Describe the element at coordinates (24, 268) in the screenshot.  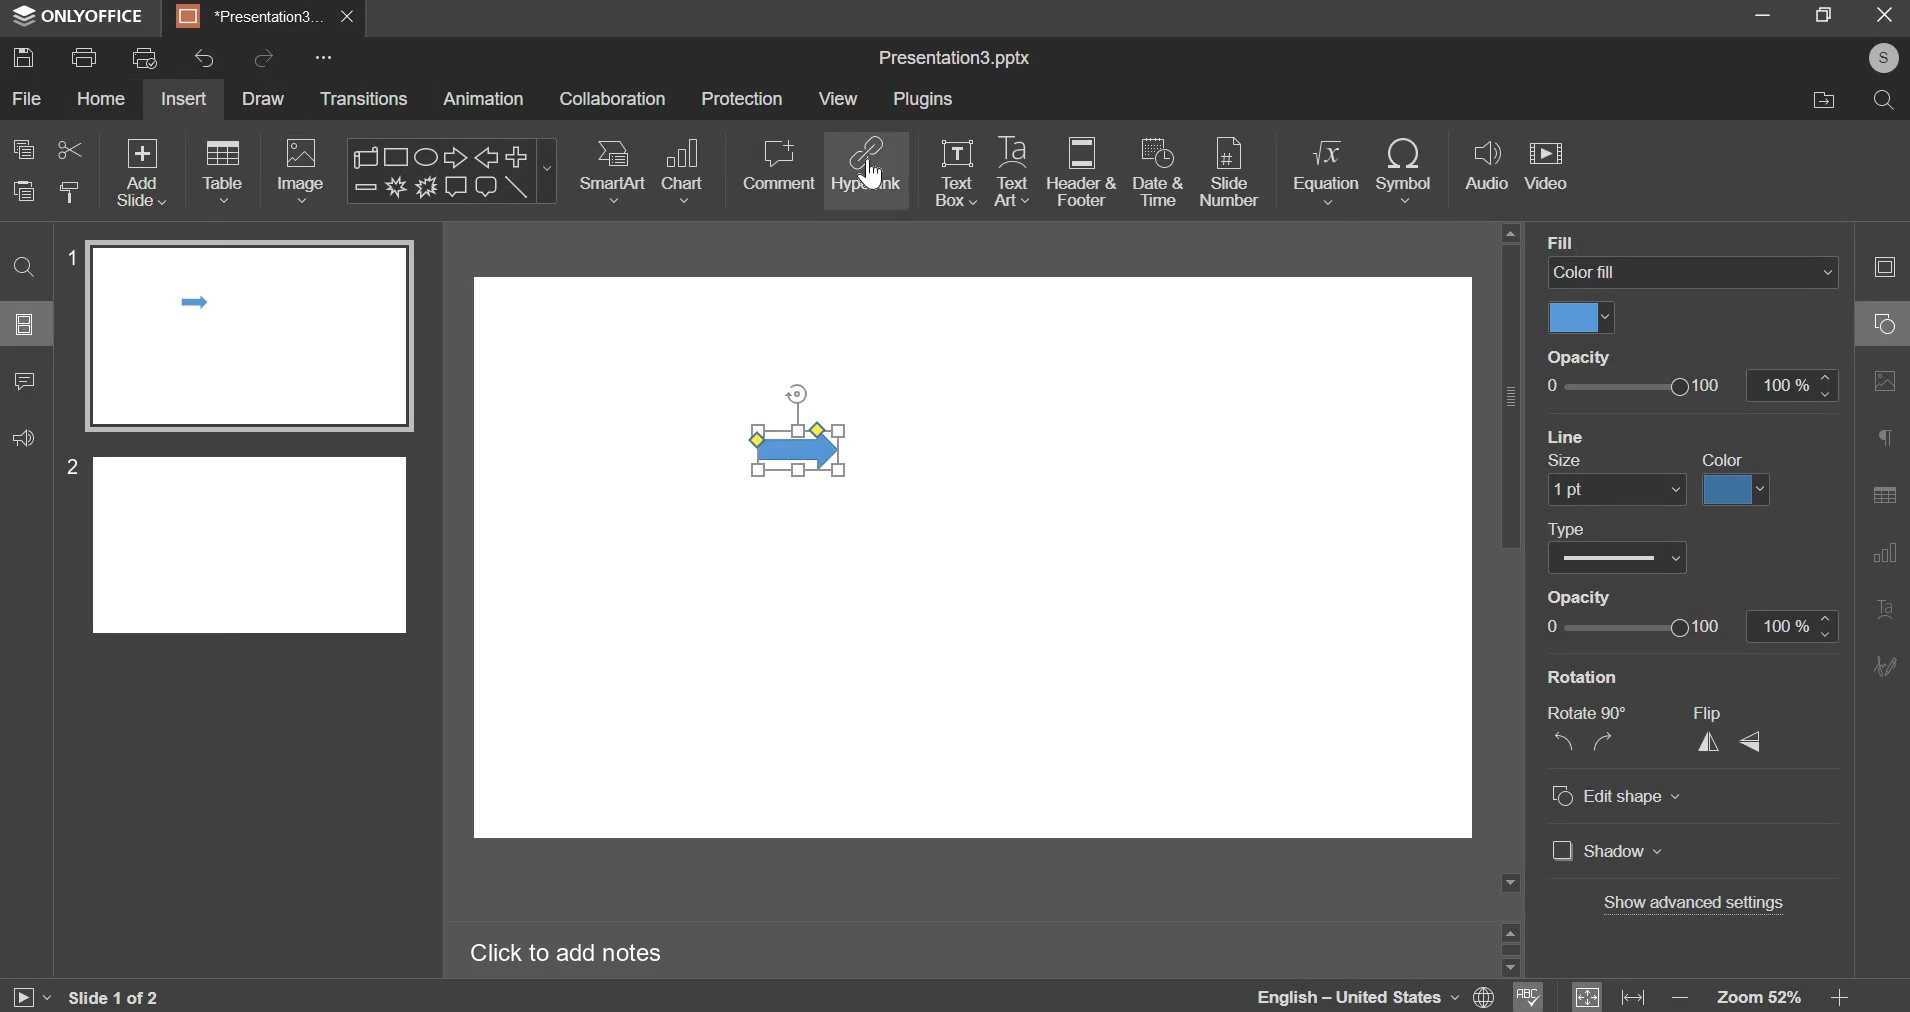
I see `find` at that location.